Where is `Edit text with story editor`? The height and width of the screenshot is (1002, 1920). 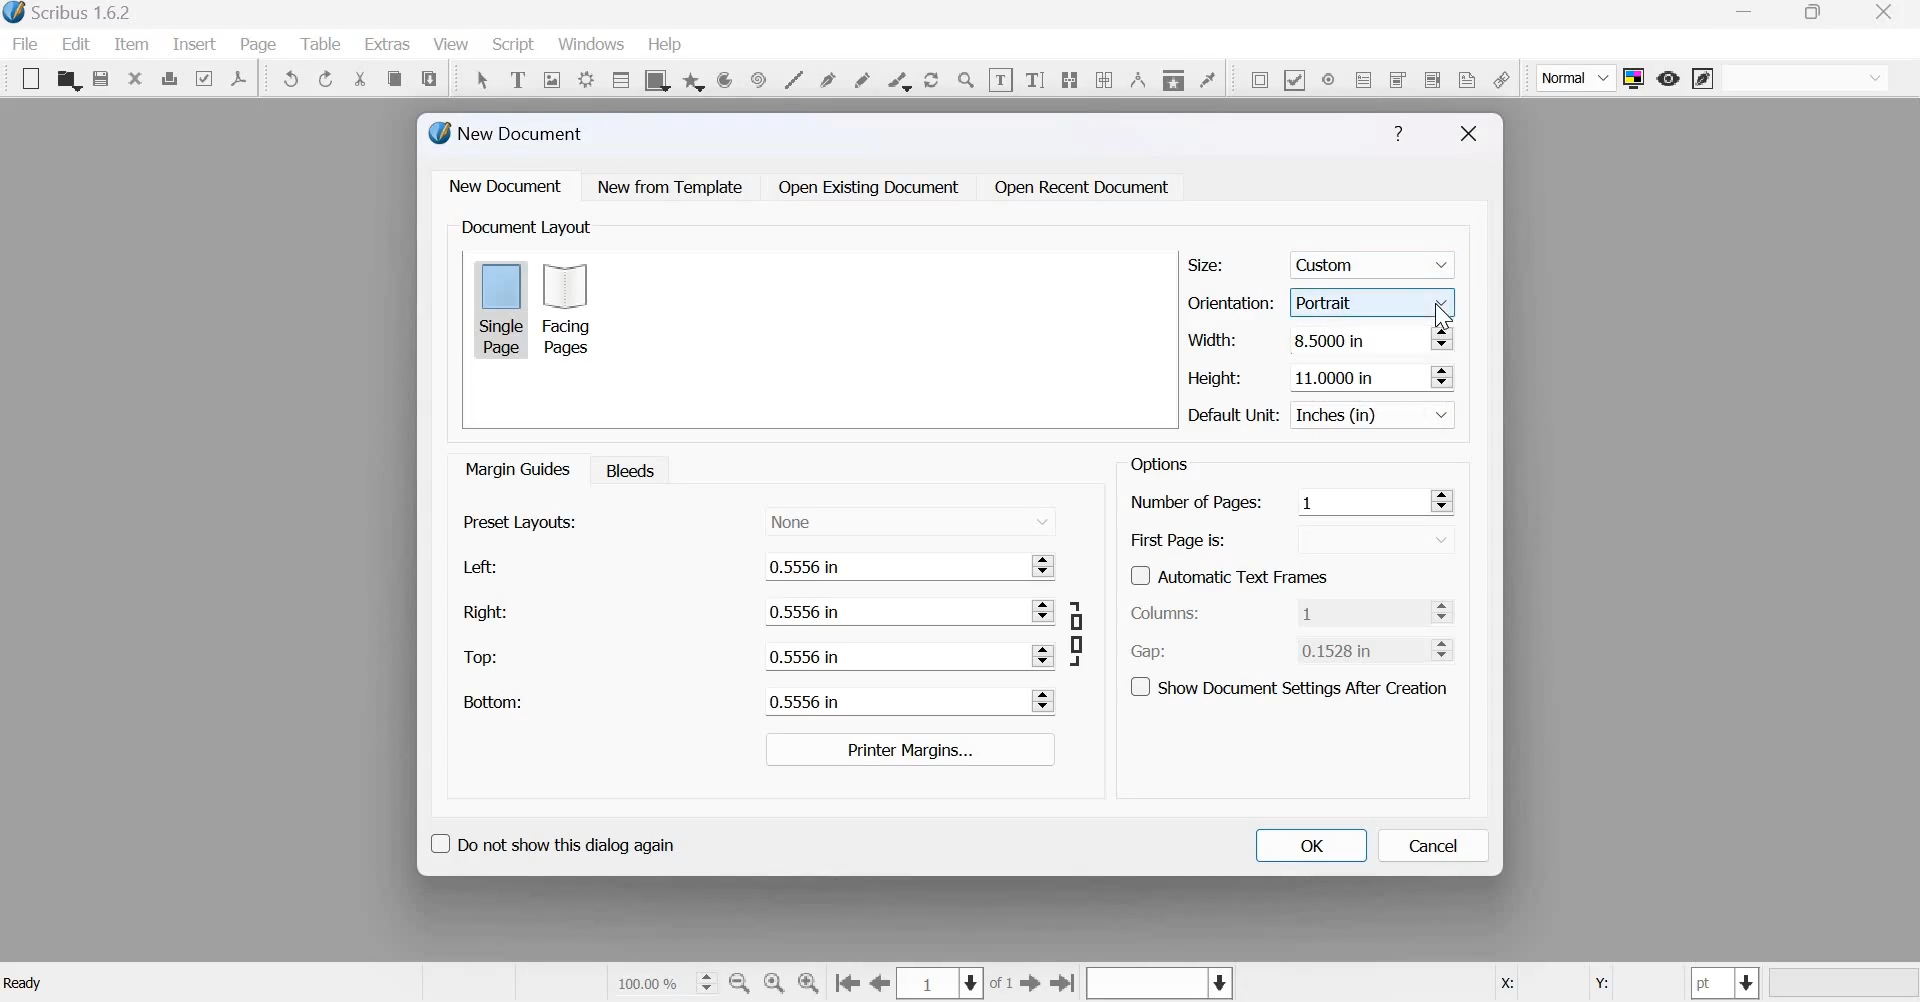 Edit text with story editor is located at coordinates (1035, 77).